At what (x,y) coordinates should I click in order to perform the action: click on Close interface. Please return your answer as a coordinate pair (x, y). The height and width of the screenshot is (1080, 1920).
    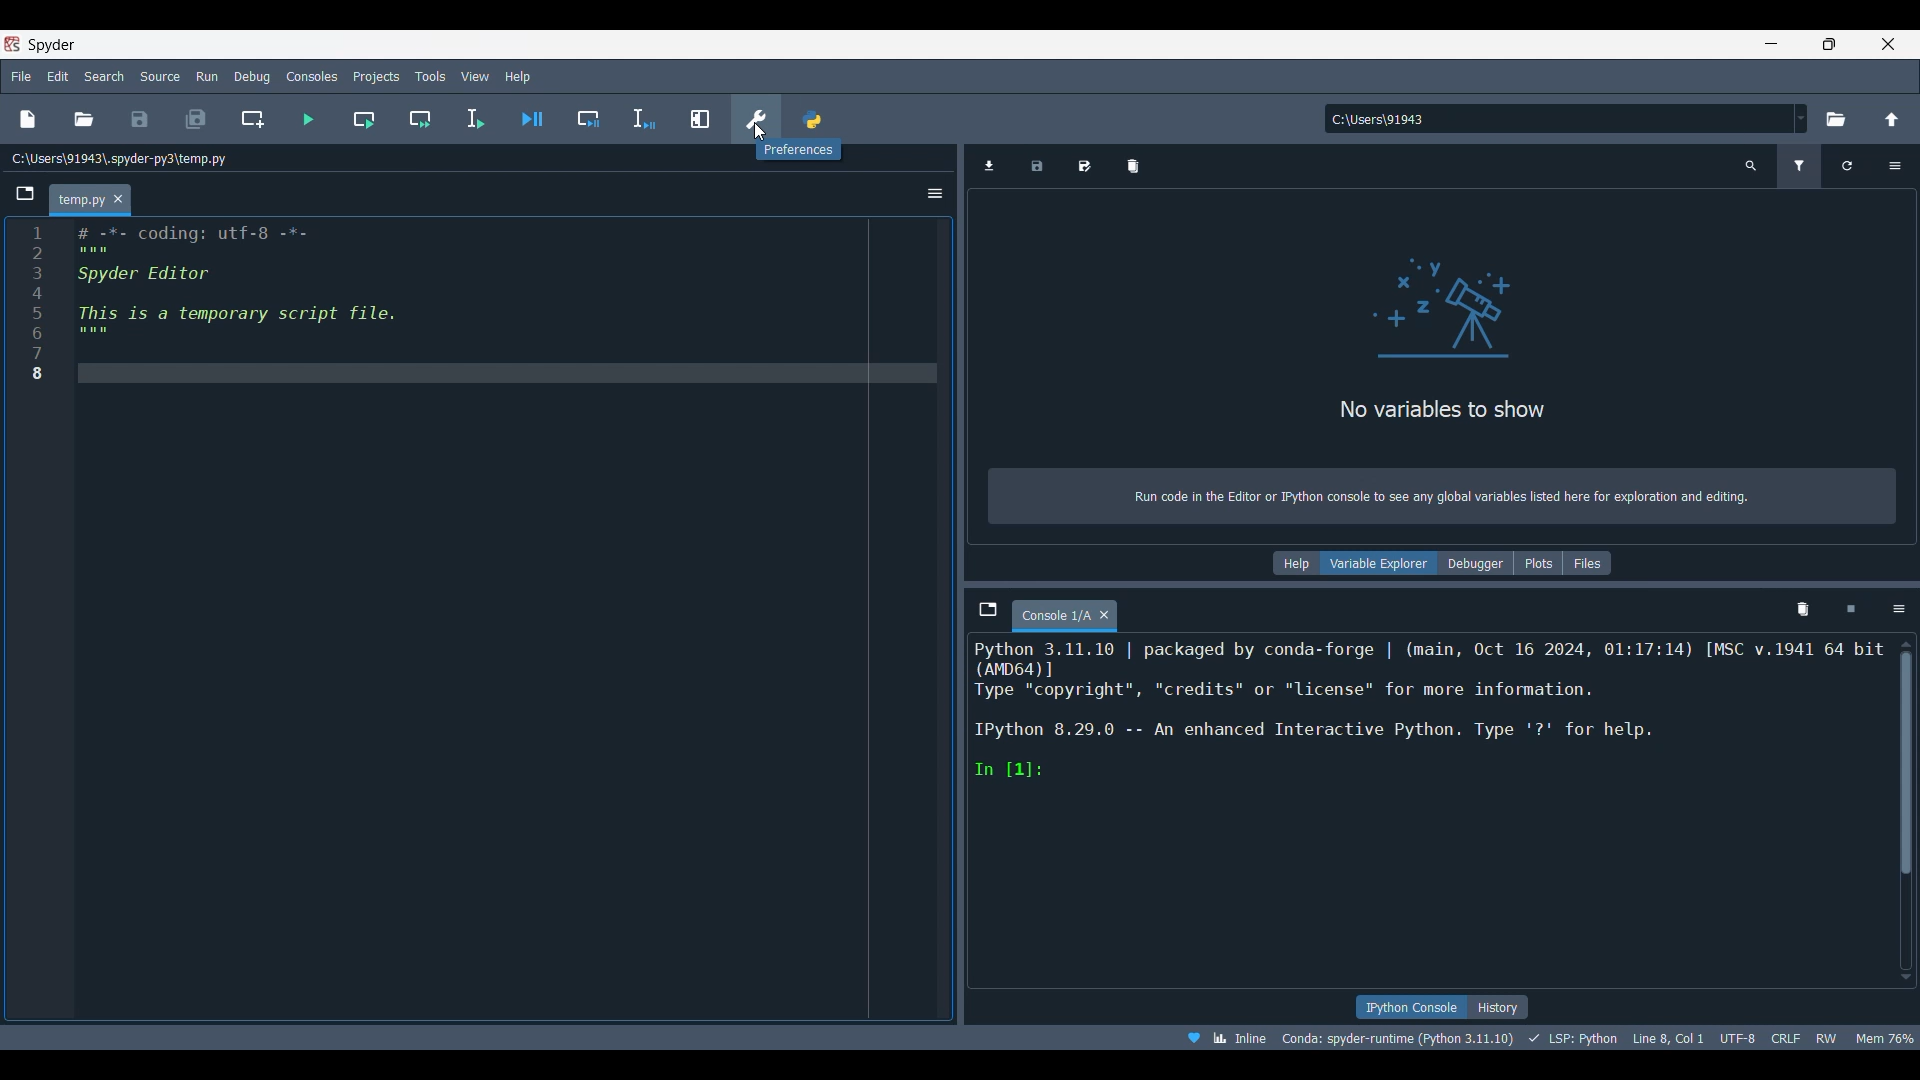
    Looking at the image, I should click on (1889, 44).